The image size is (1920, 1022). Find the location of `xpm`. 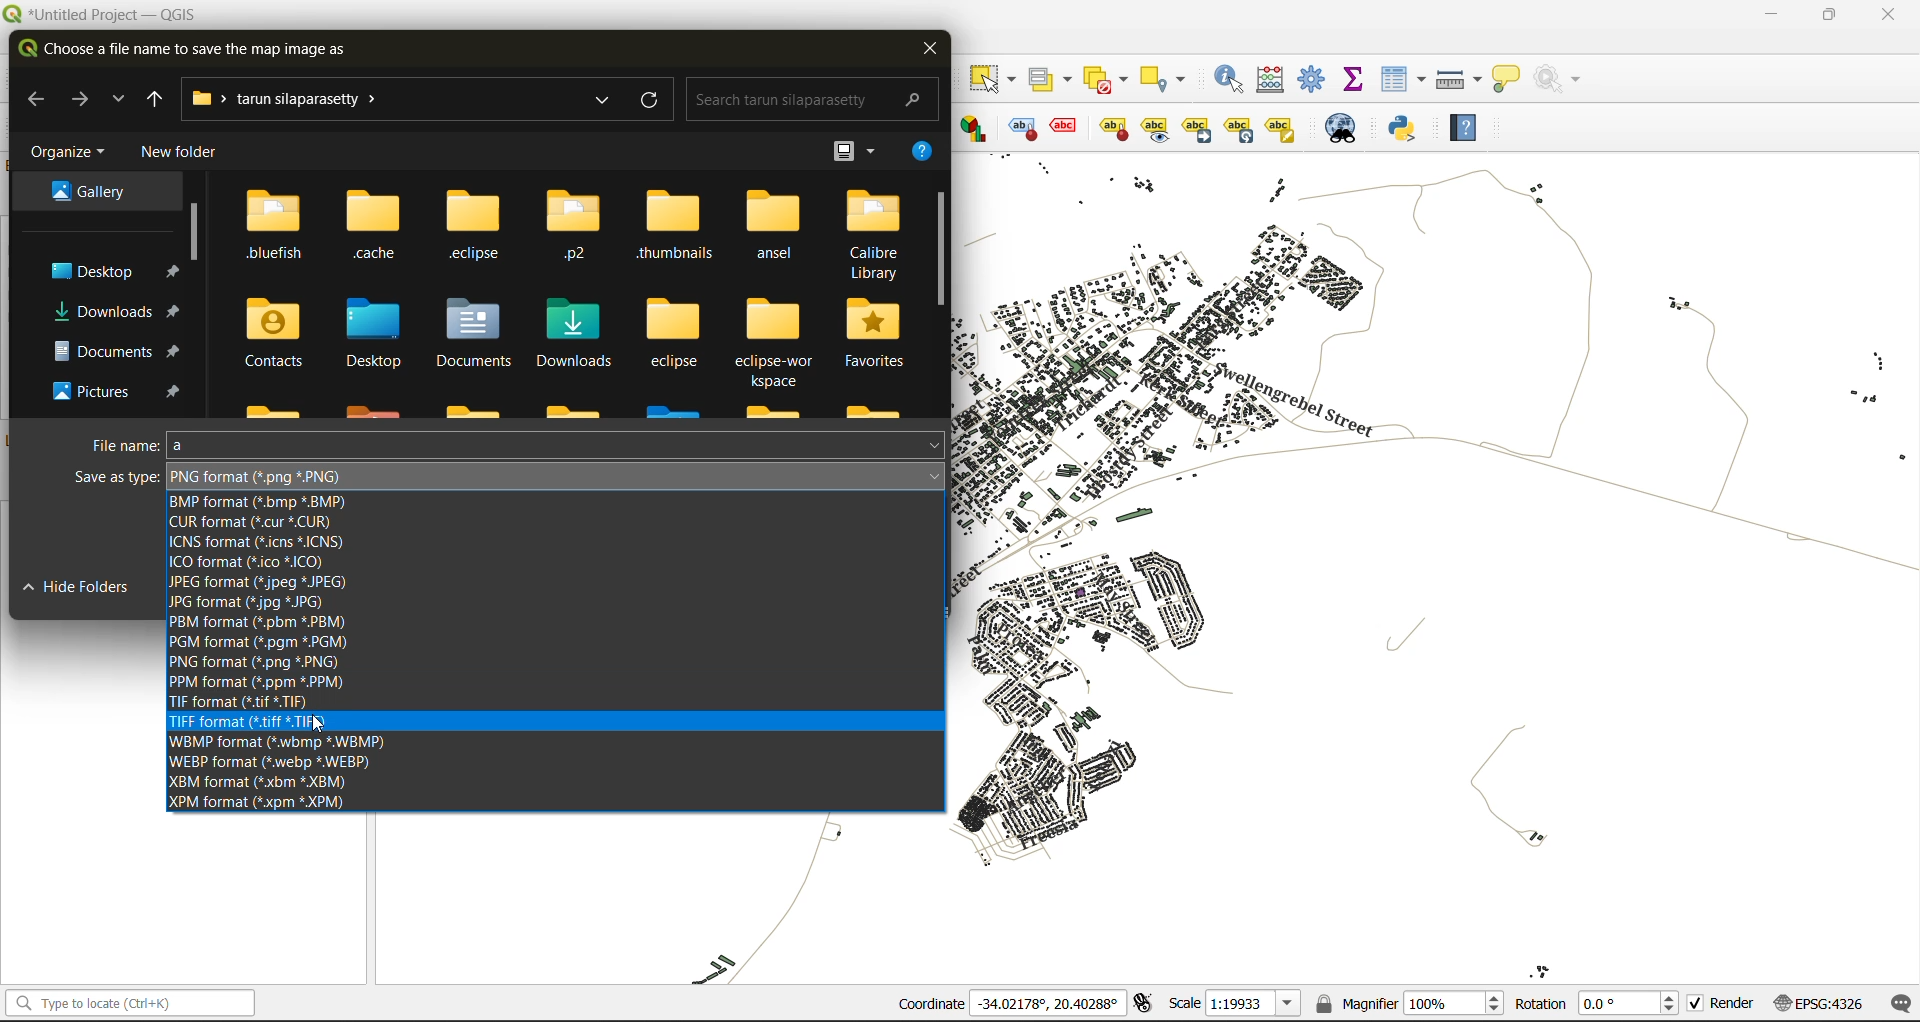

xpm is located at coordinates (261, 802).